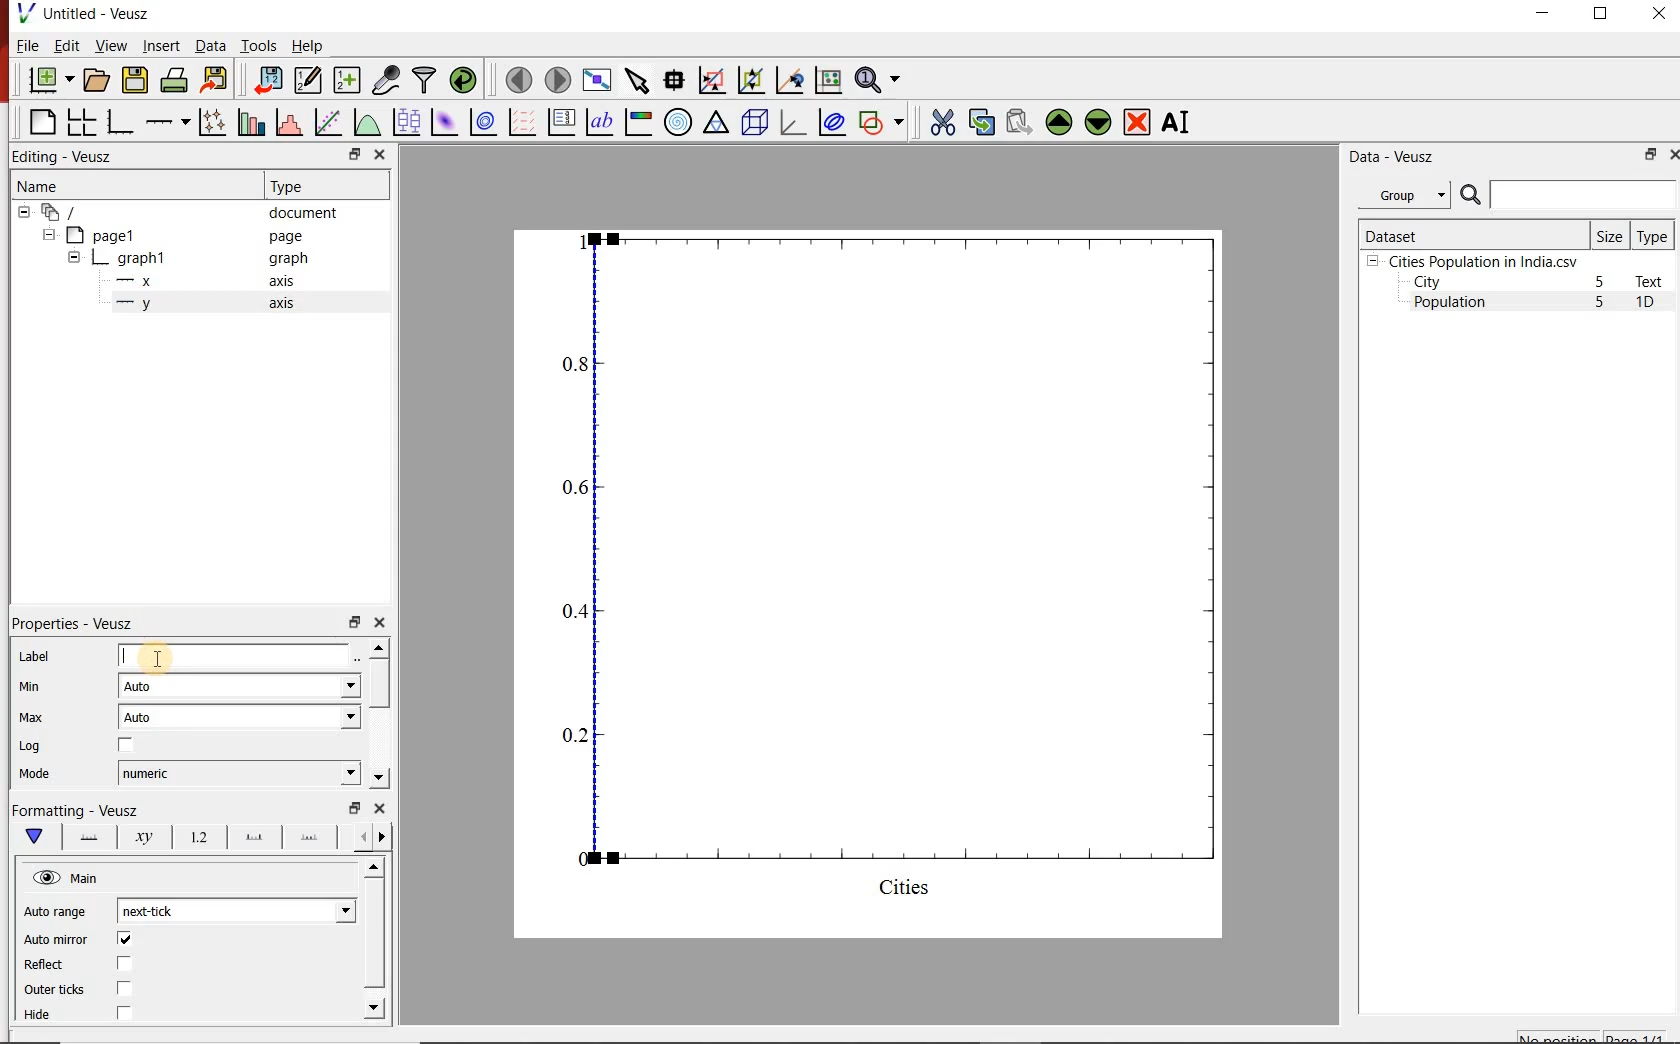 Image resolution: width=1680 pixels, height=1044 pixels. I want to click on 1D, so click(1653, 304).